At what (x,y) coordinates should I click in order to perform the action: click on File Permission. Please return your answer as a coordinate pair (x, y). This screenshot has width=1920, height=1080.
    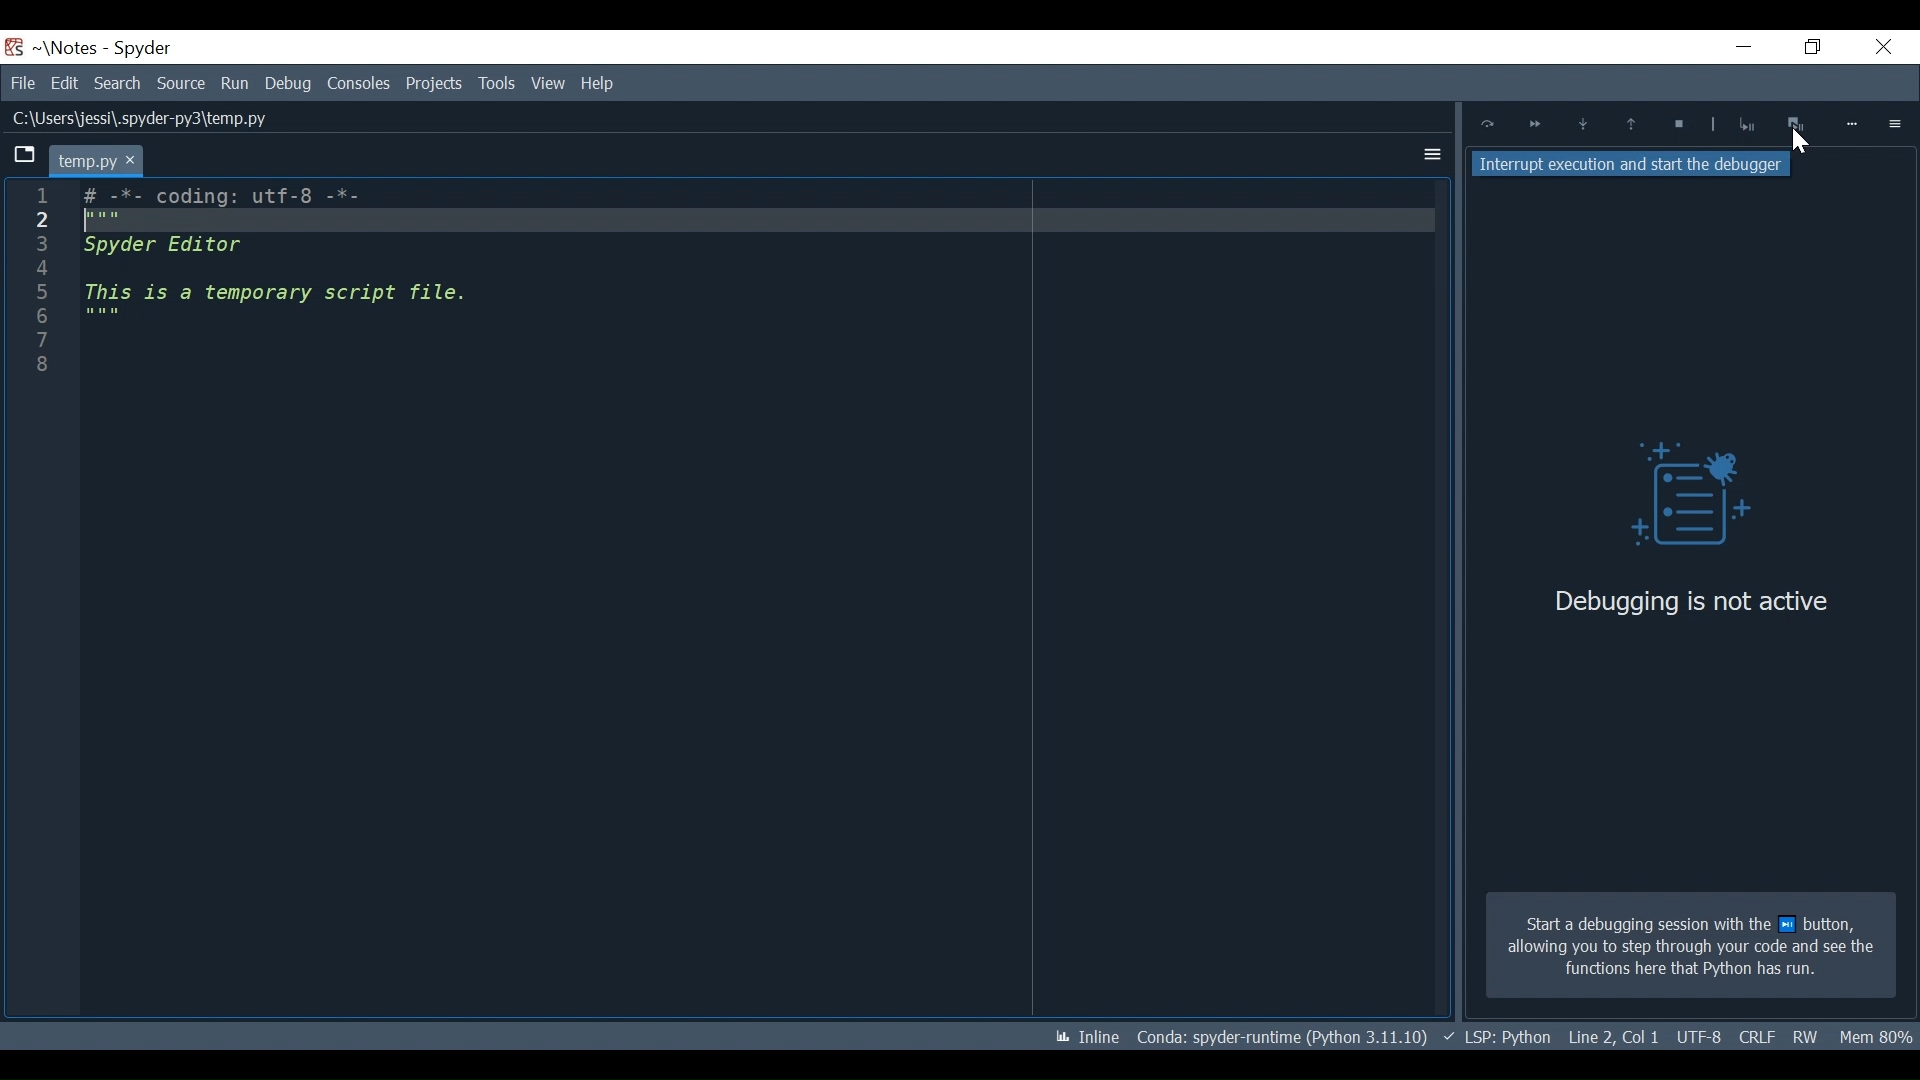
    Looking at the image, I should click on (1807, 1036).